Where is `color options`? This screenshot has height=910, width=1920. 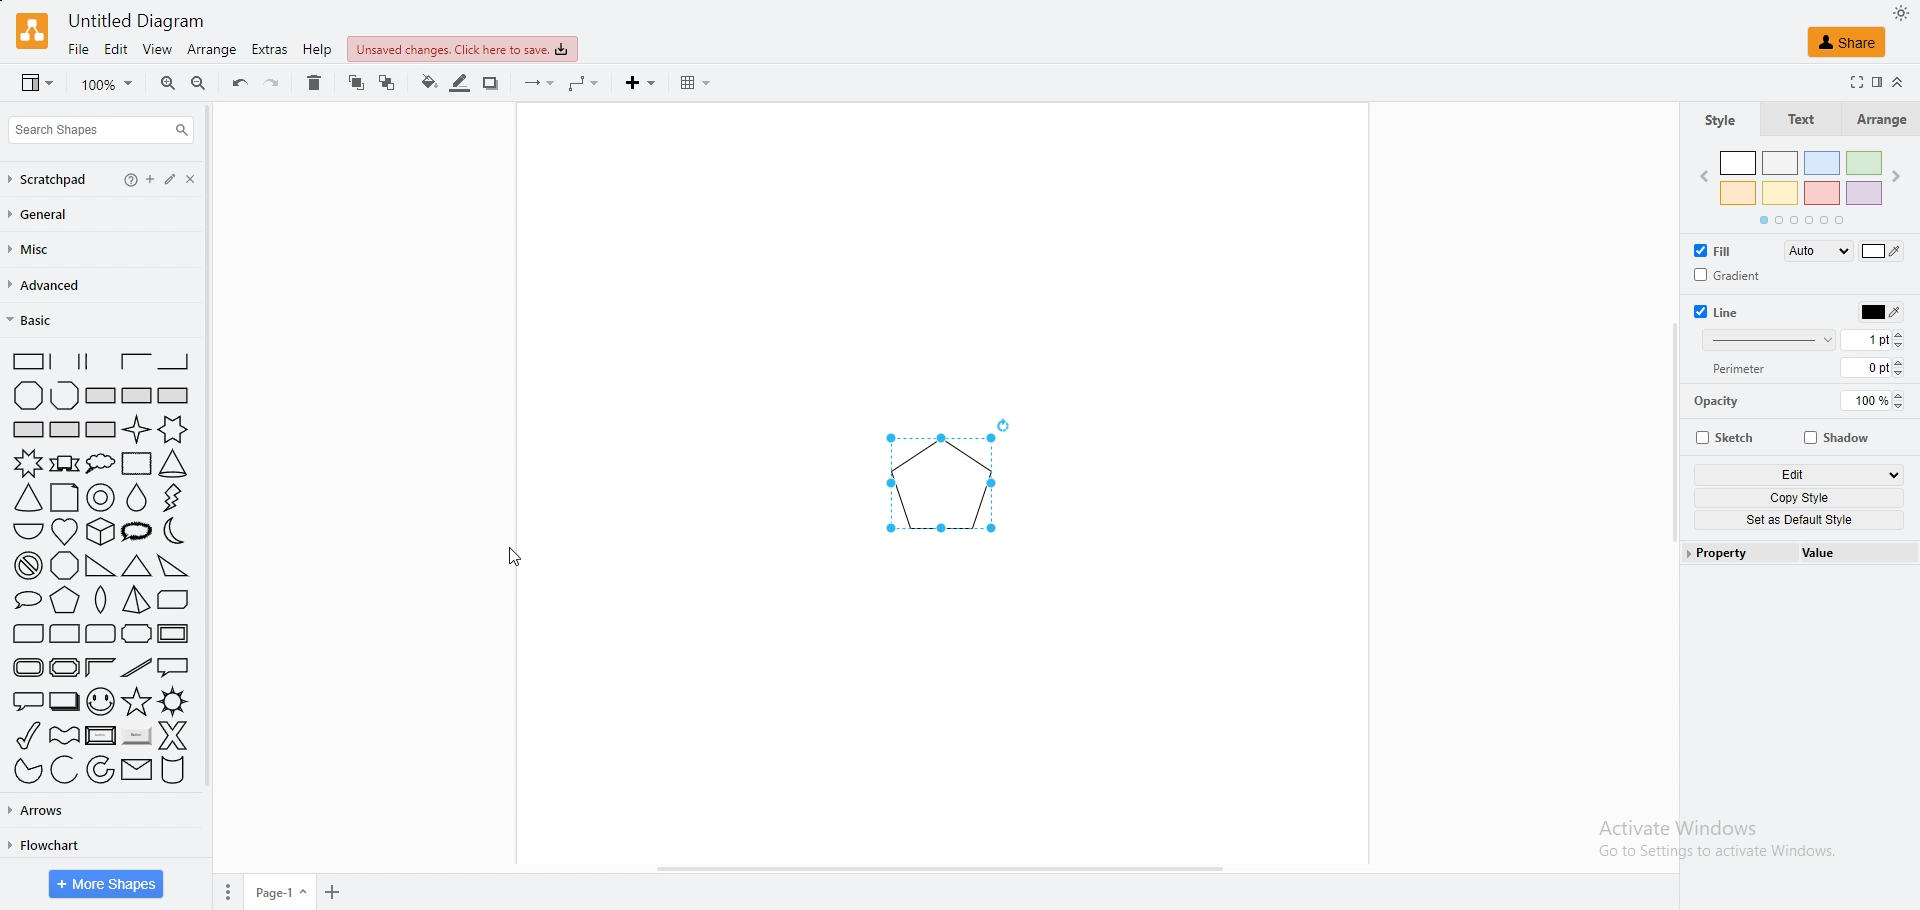
color options is located at coordinates (1803, 220).